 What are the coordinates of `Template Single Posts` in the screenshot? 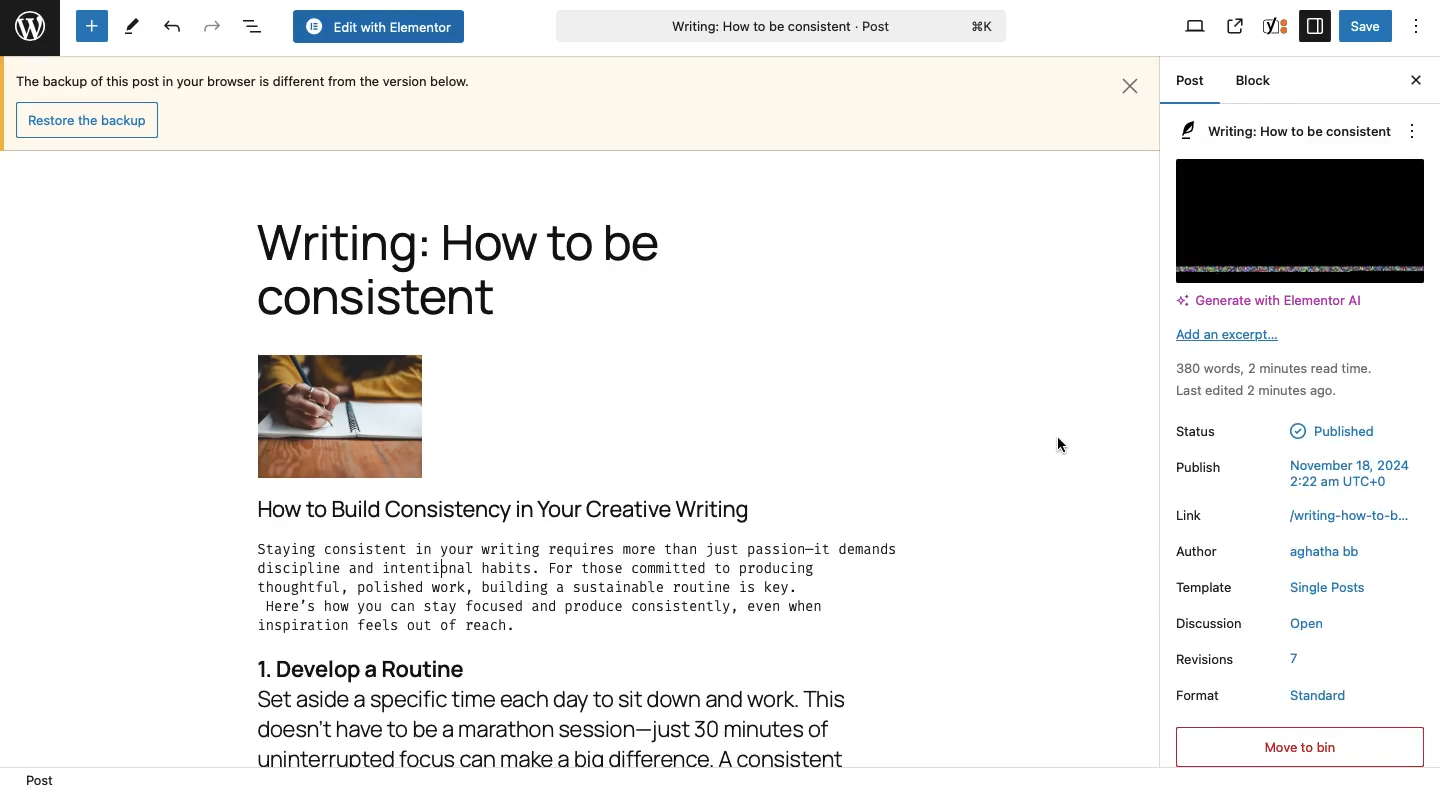 It's located at (1291, 586).